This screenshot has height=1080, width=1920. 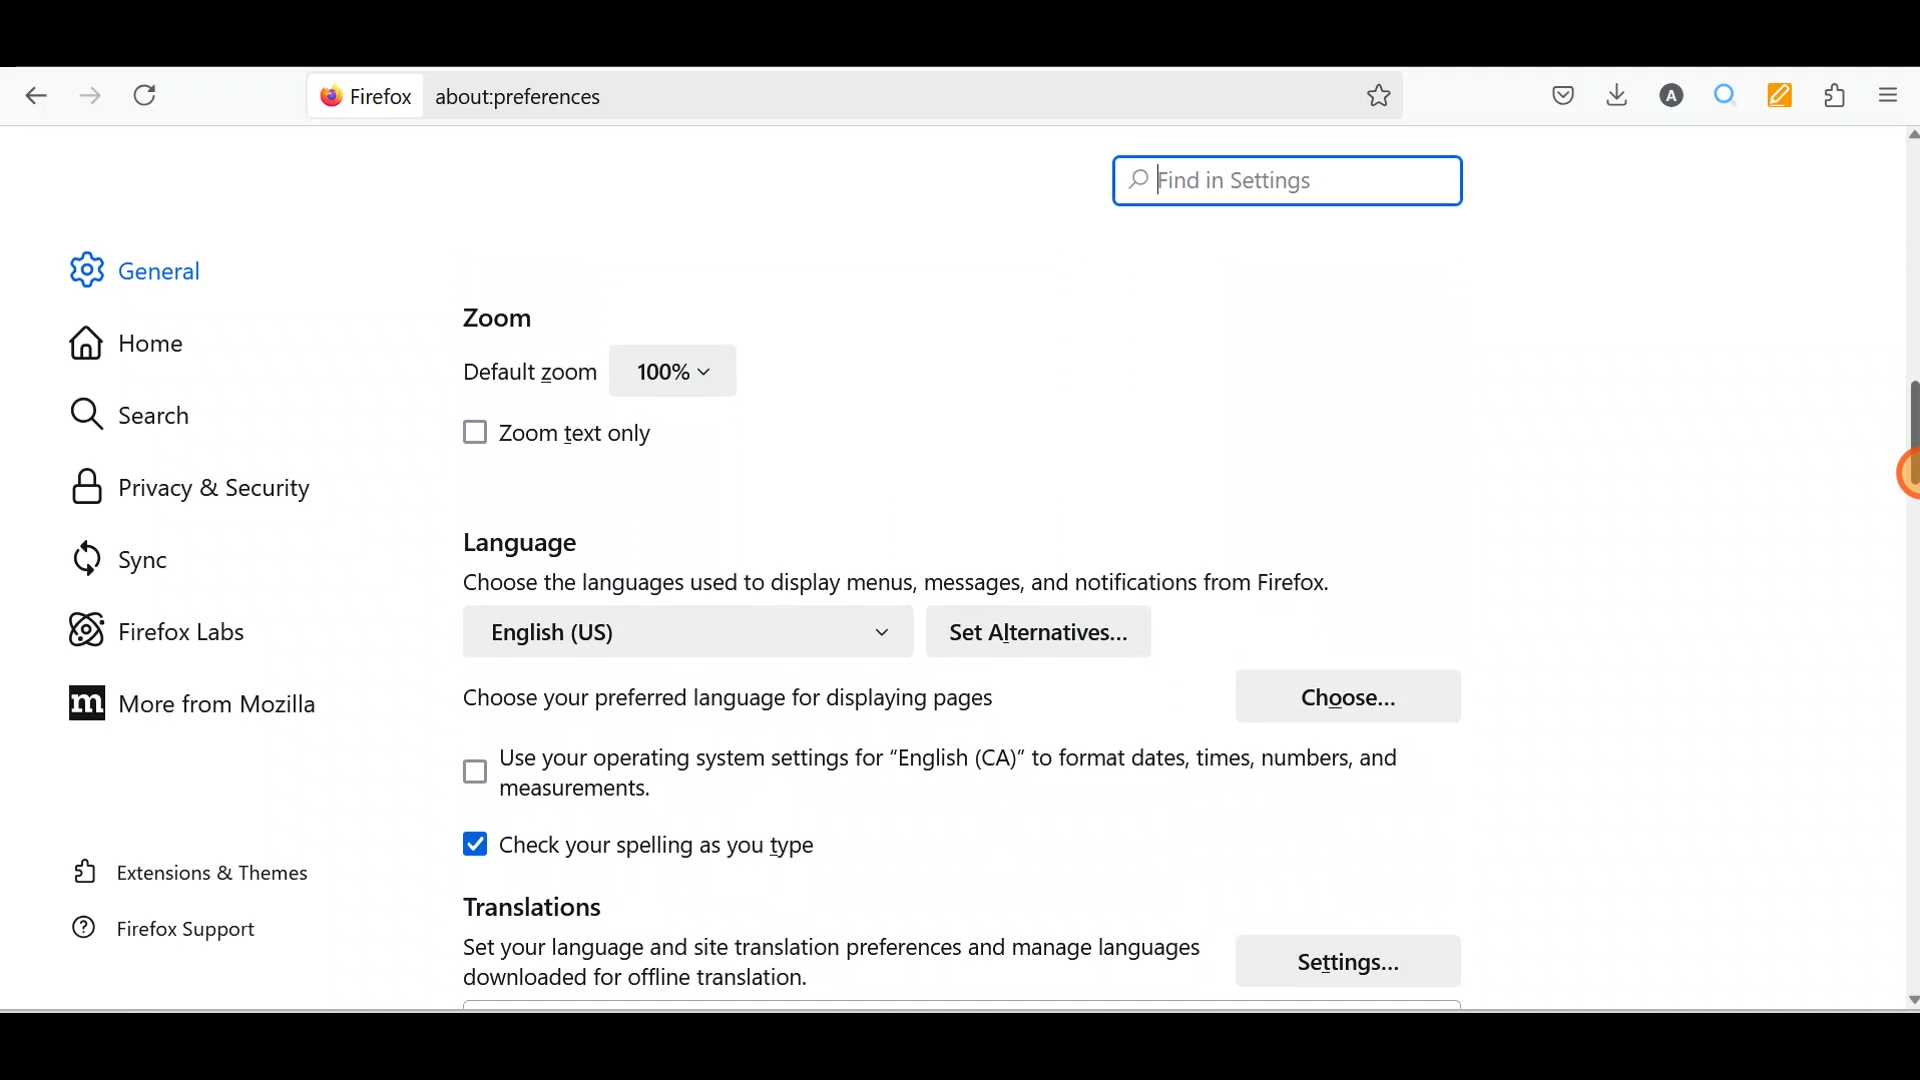 I want to click on More from Mozilla, so click(x=187, y=701).